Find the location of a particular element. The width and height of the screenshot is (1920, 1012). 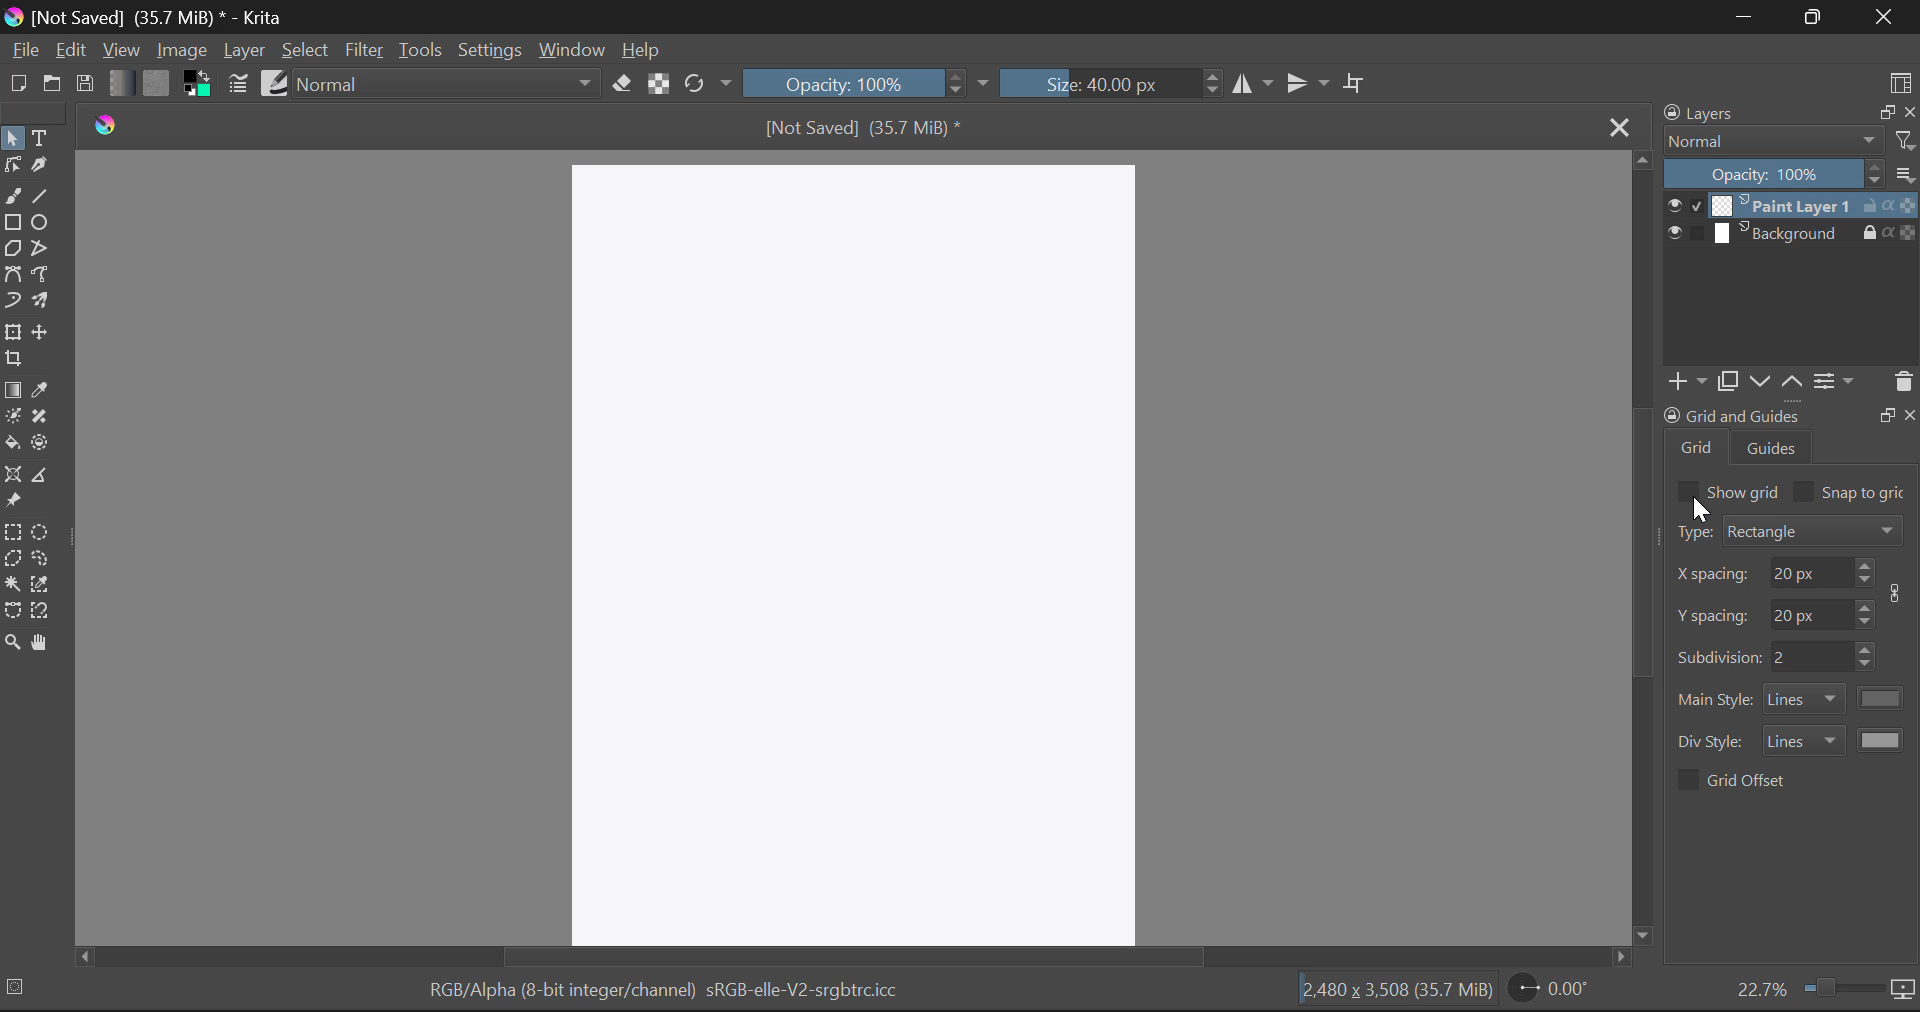

Brush Size is located at coordinates (1108, 82).